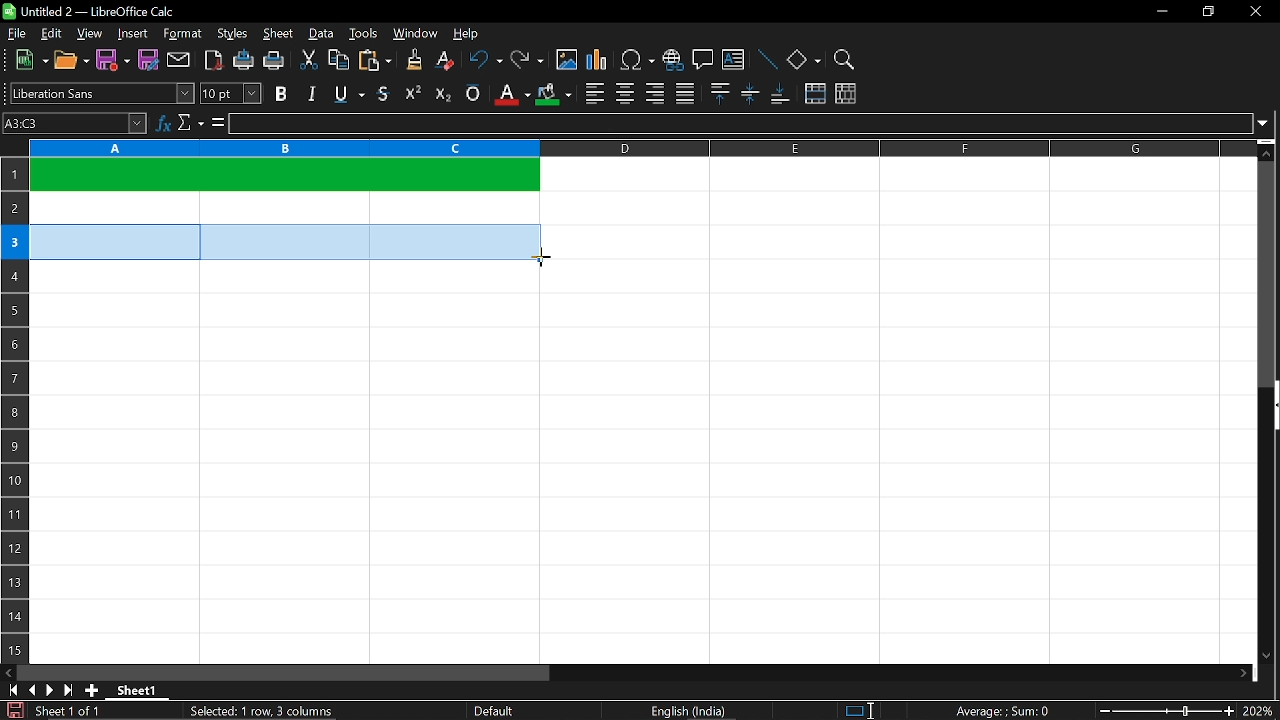  I want to click on file, so click(17, 33).